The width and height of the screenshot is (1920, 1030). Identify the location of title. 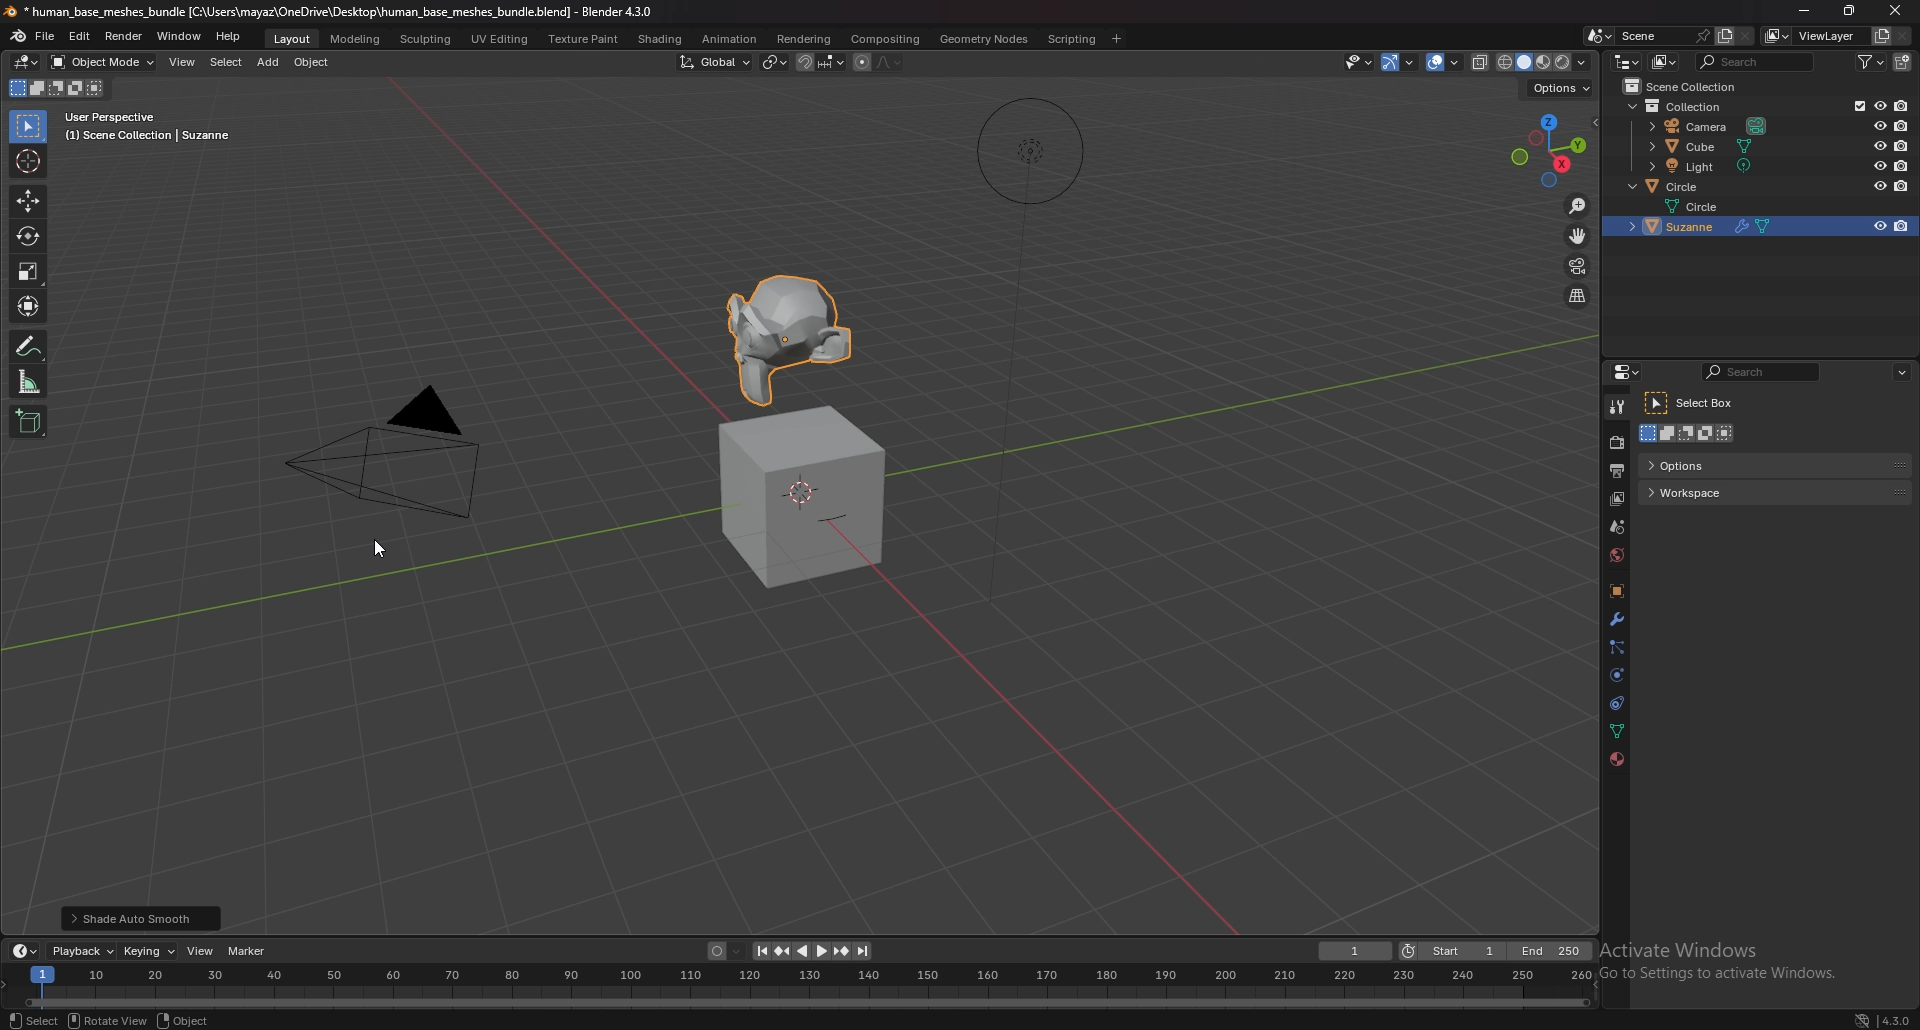
(326, 12).